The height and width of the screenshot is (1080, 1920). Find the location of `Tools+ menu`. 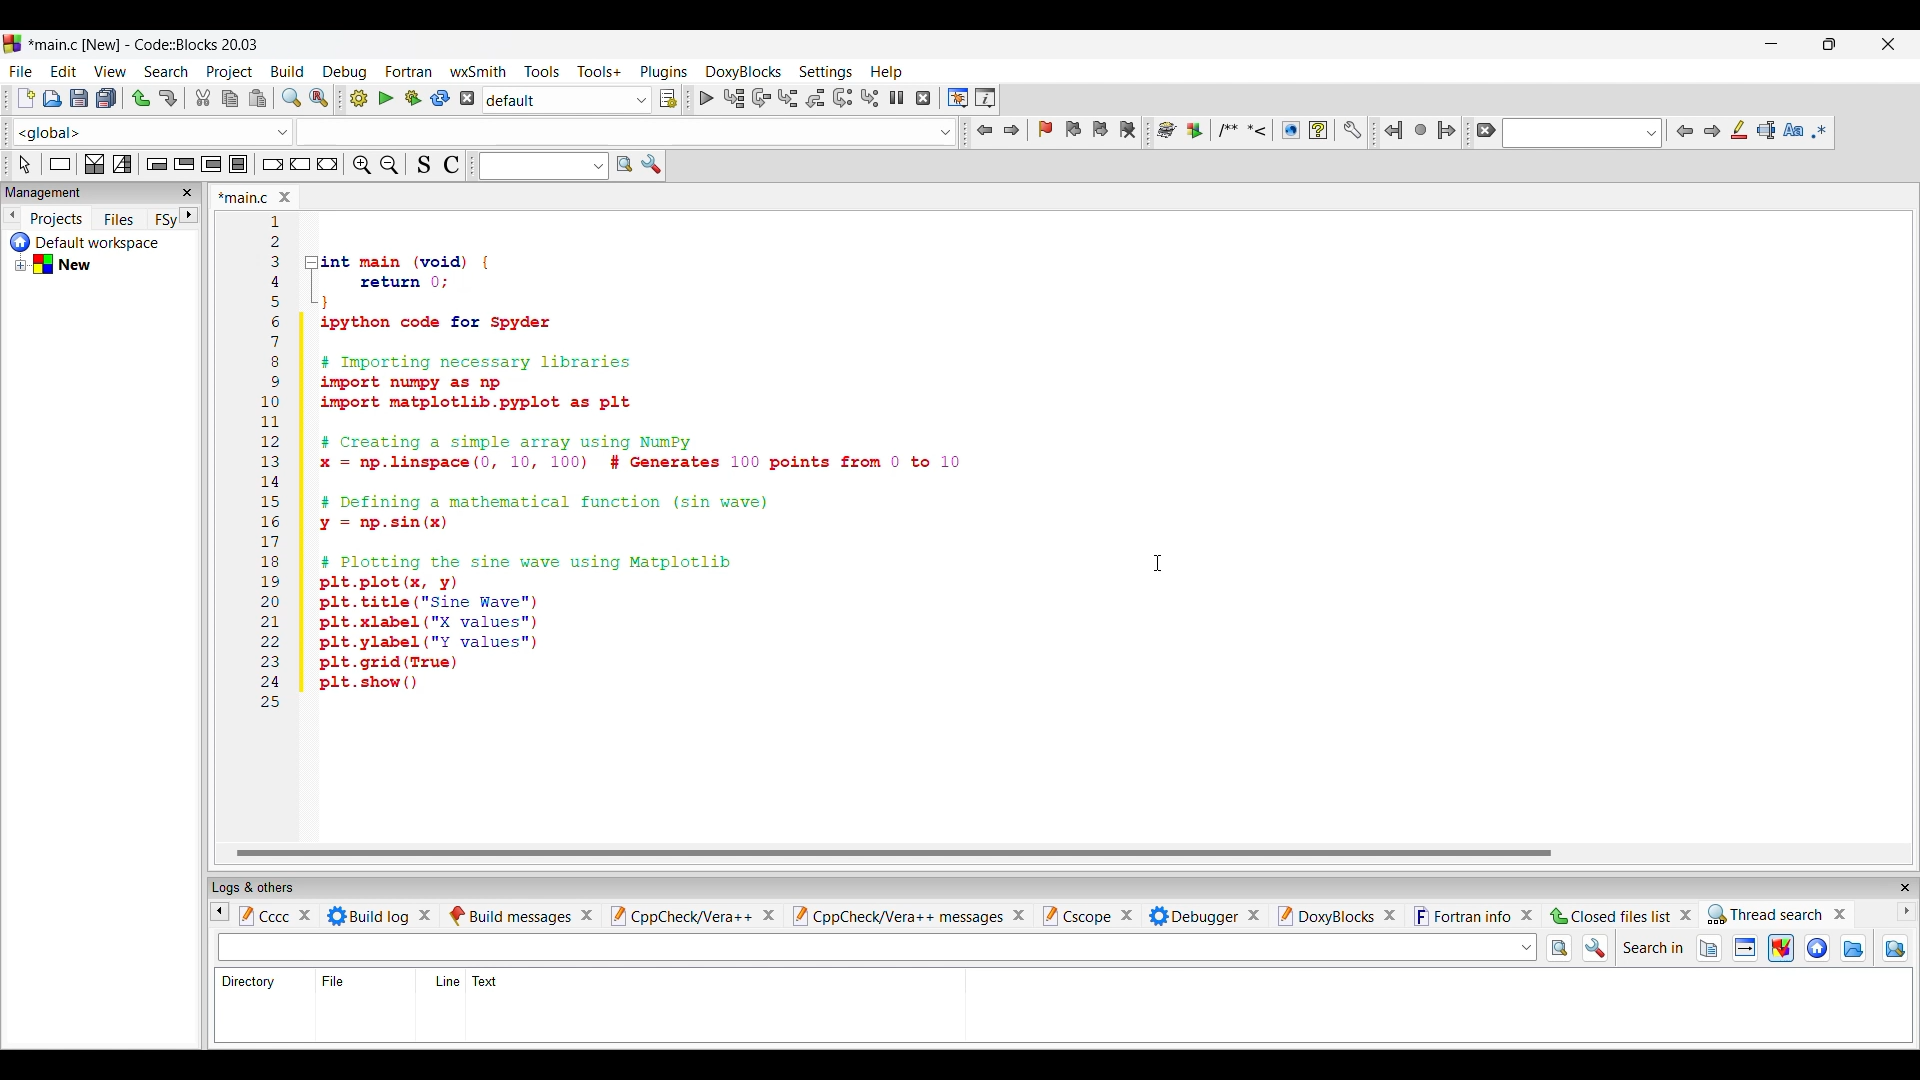

Tools+ menu is located at coordinates (600, 71).